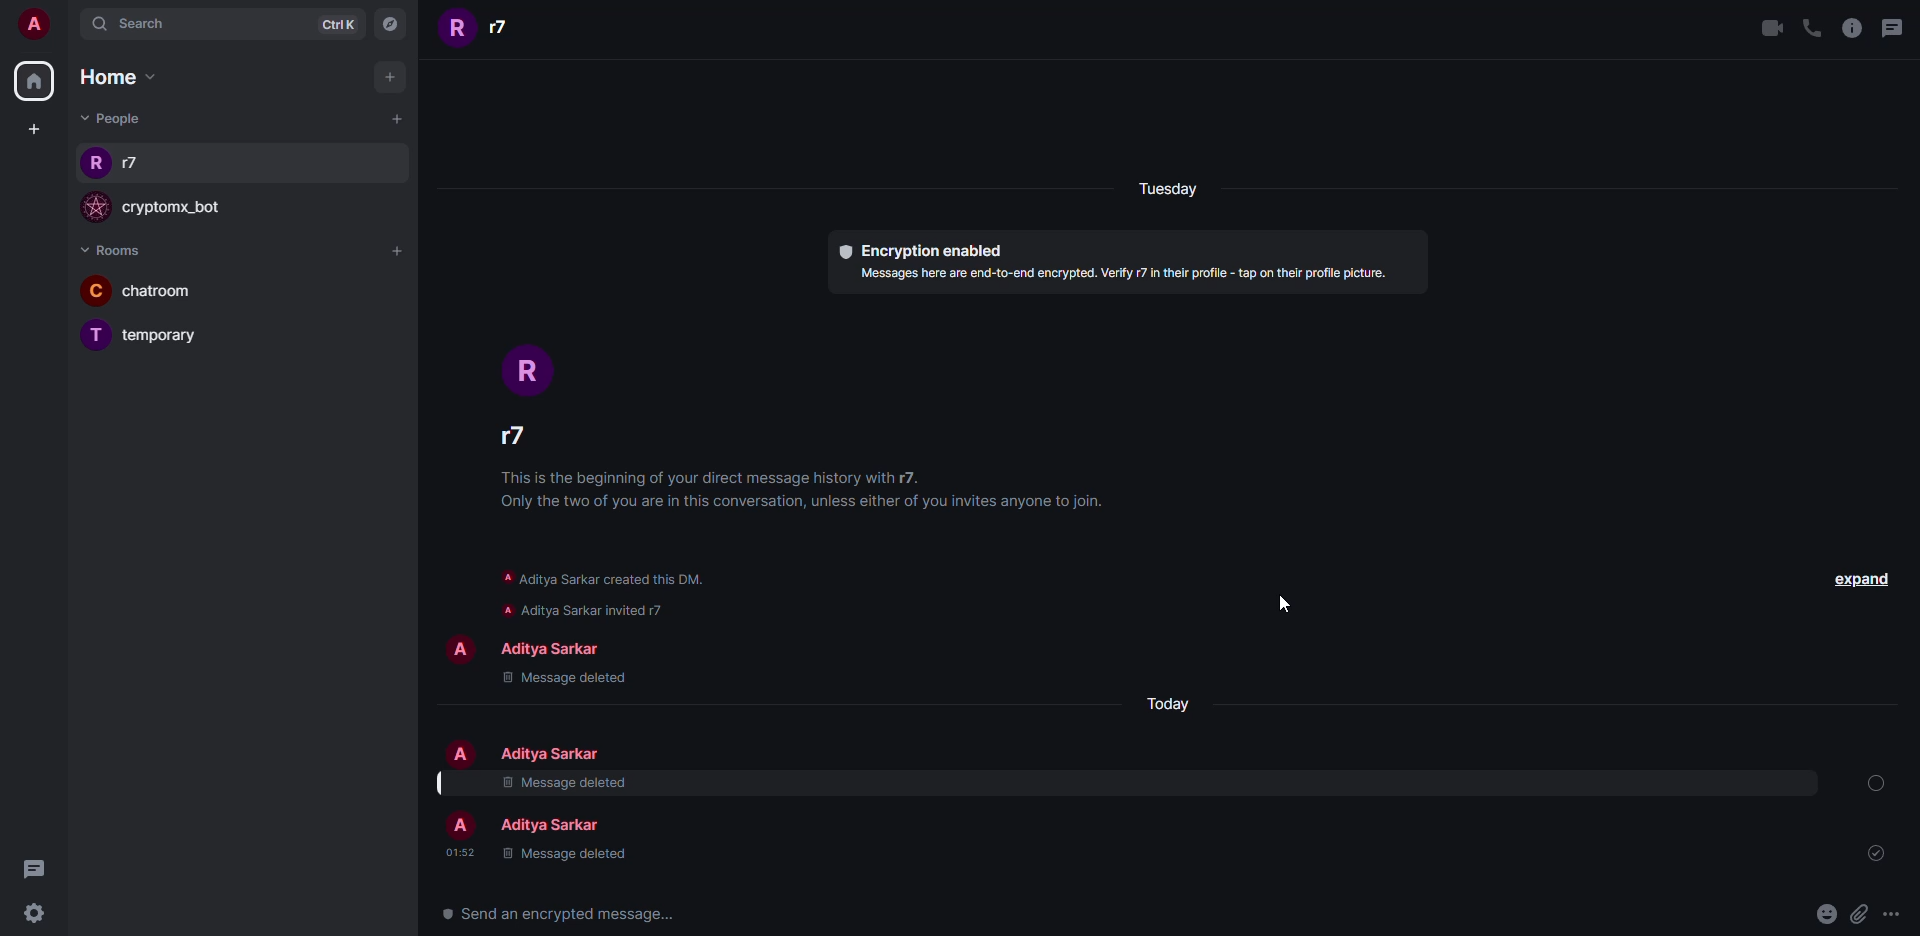  Describe the element at coordinates (552, 647) in the screenshot. I see `people` at that location.